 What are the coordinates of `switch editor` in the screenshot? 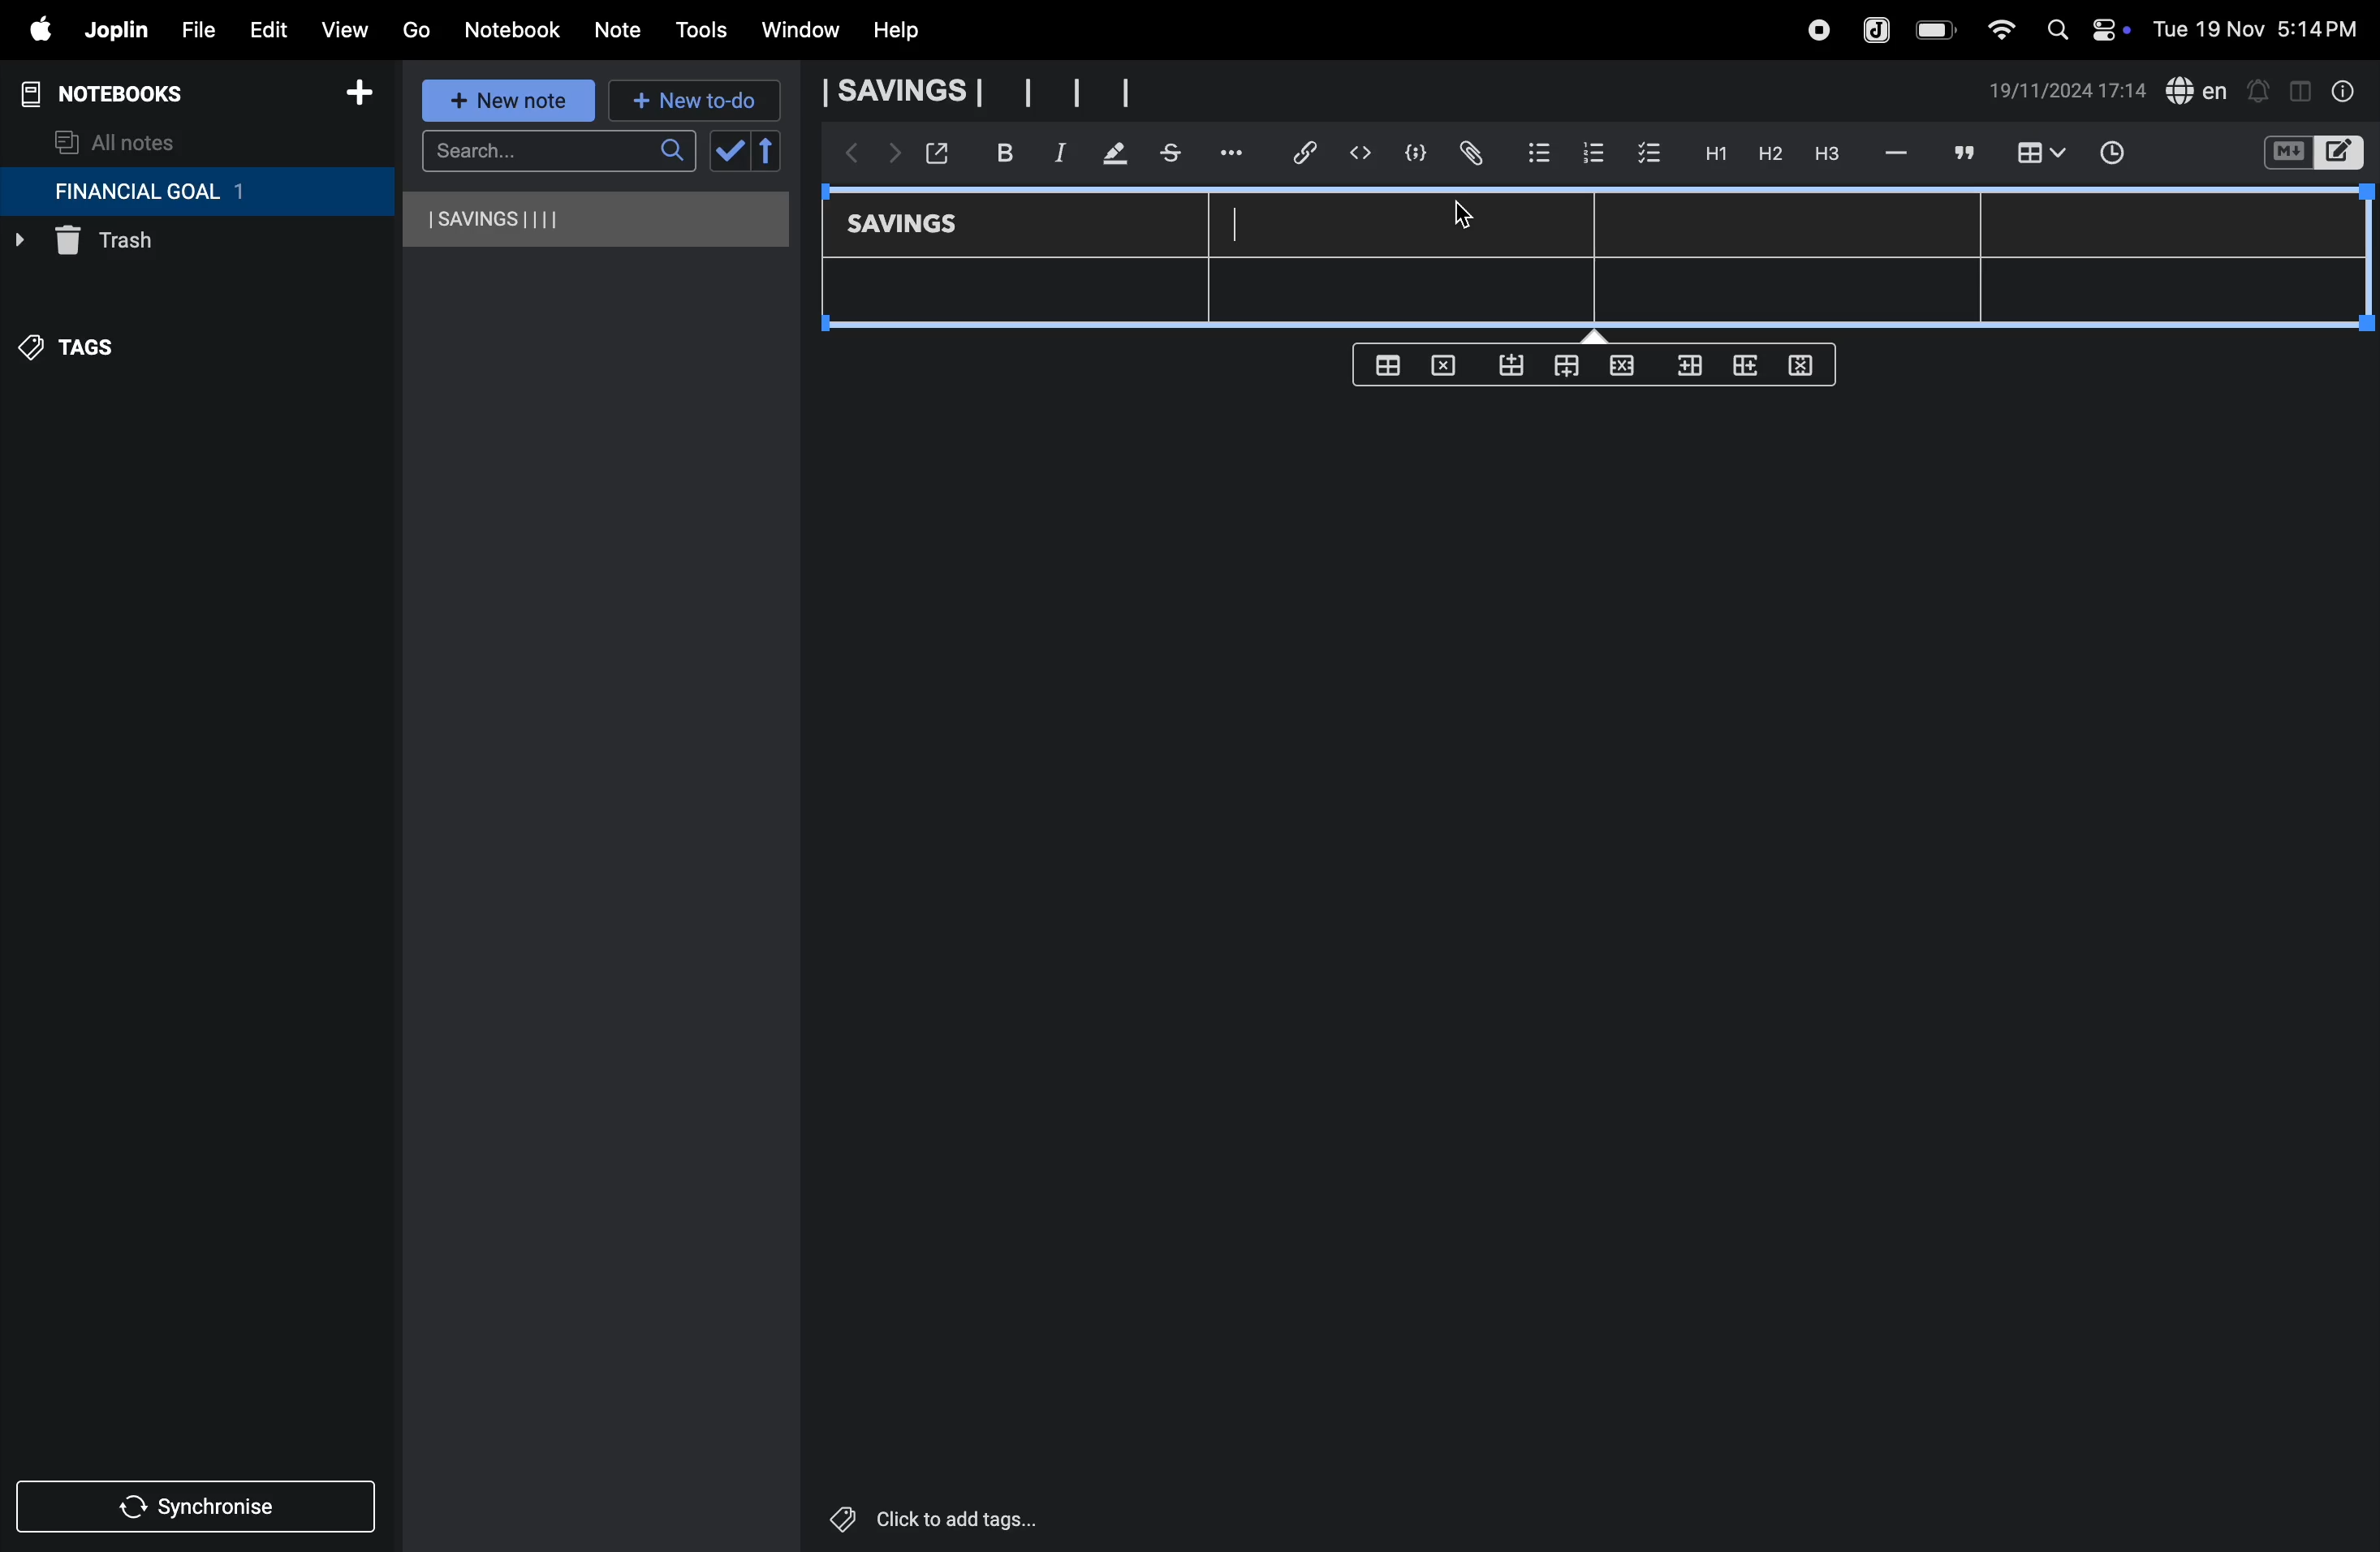 It's located at (2311, 153).